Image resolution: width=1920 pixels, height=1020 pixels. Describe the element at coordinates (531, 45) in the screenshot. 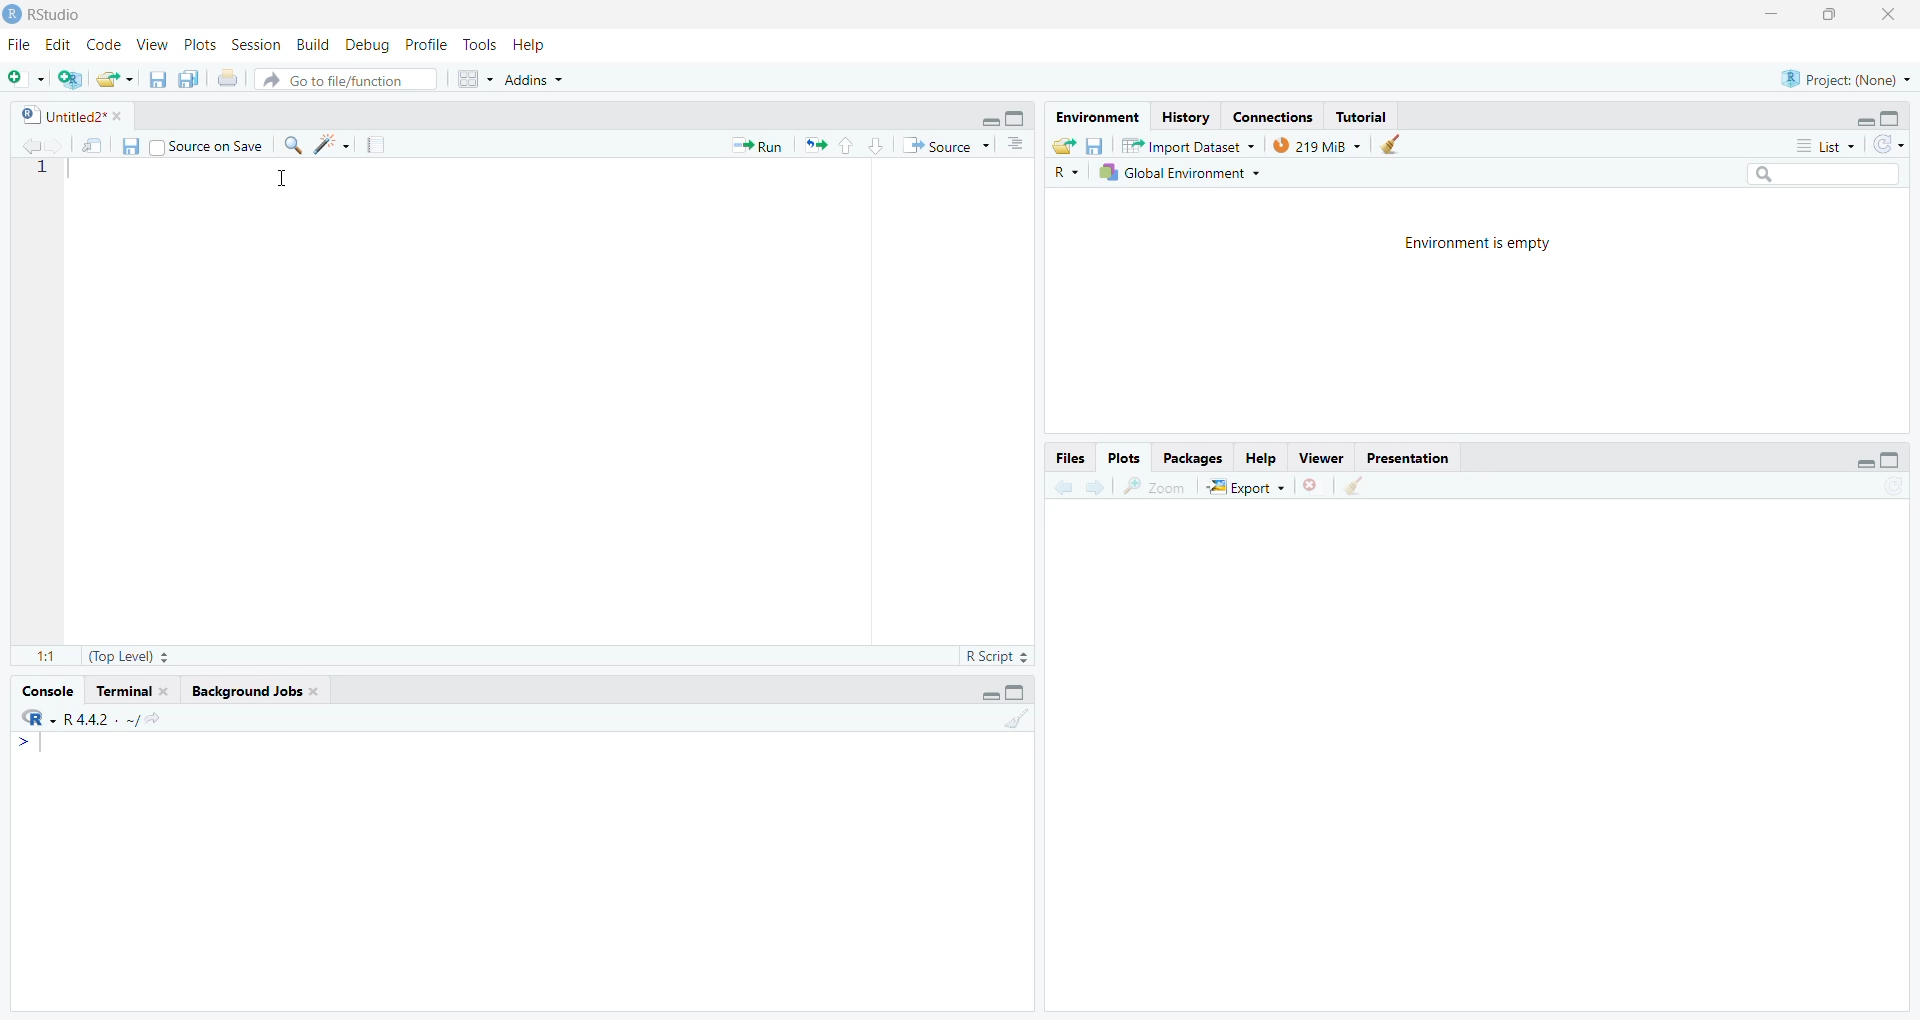

I see `Help` at that location.